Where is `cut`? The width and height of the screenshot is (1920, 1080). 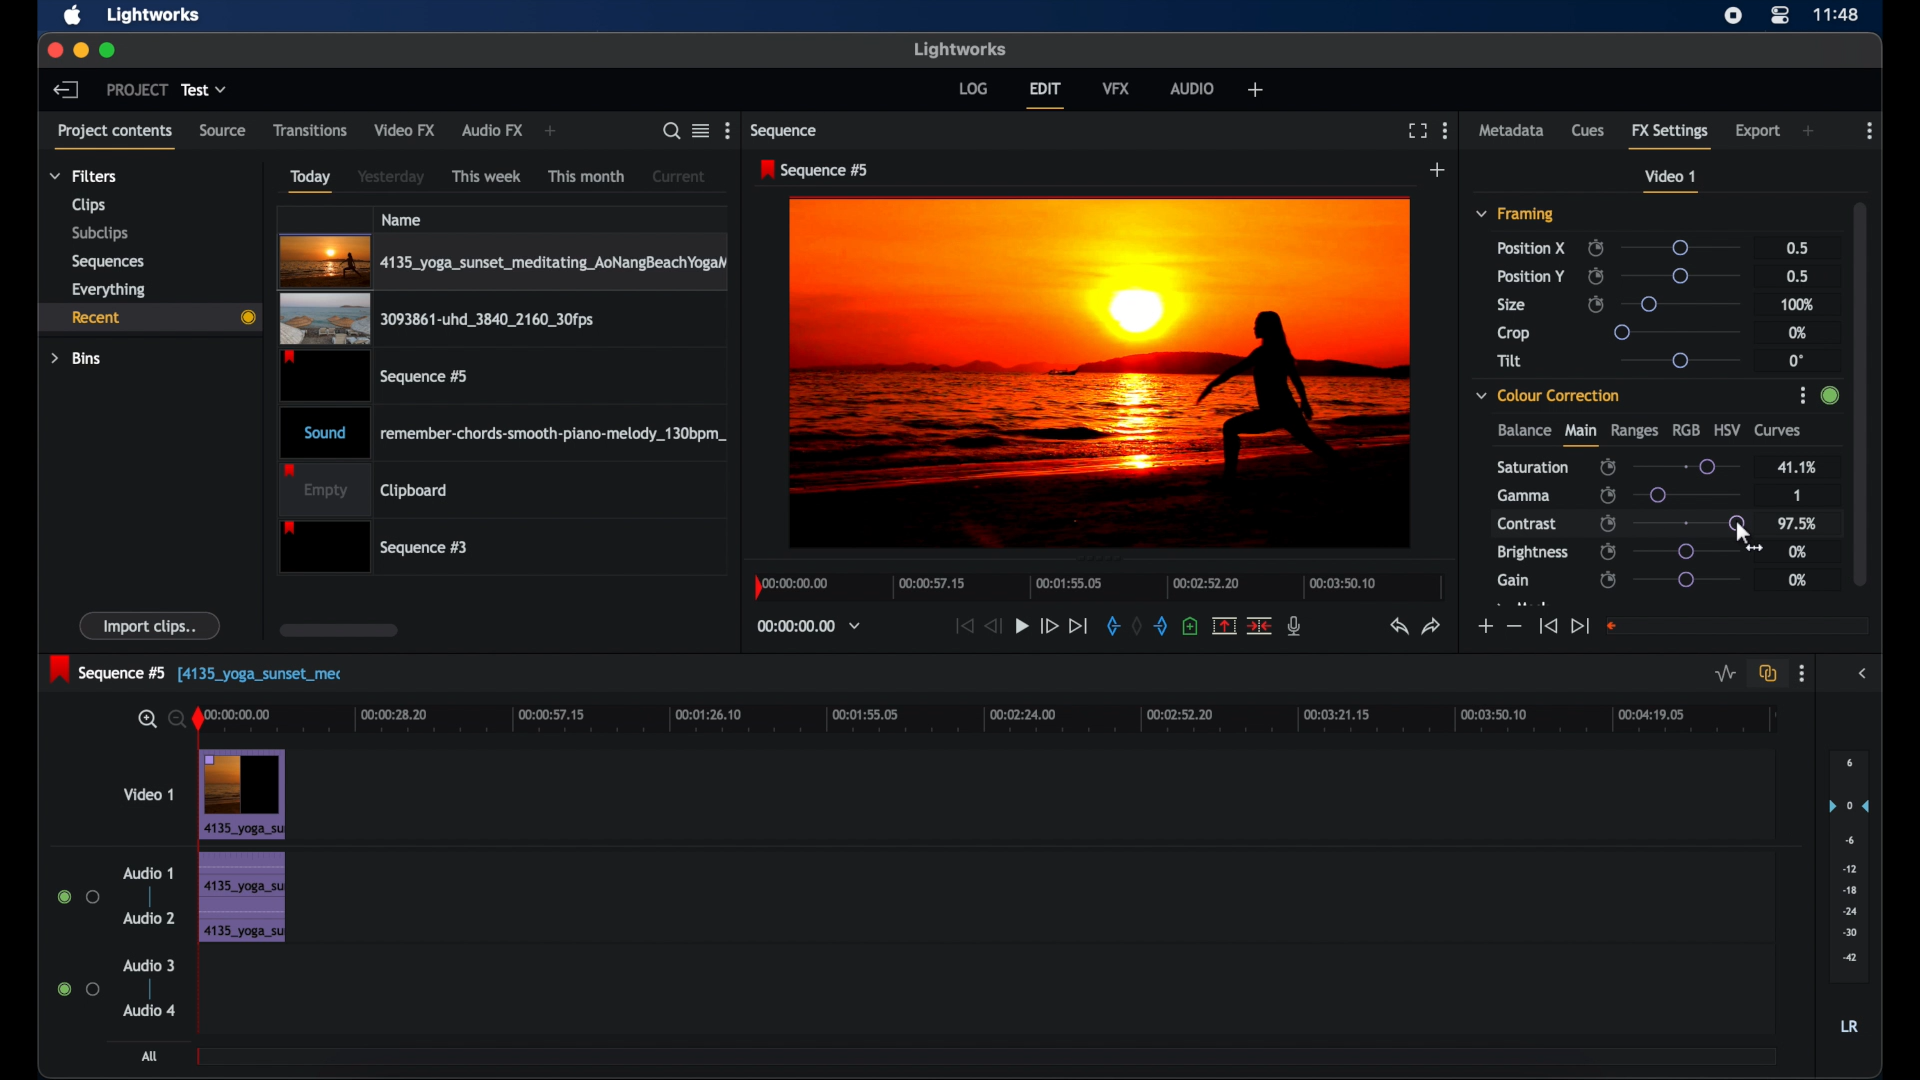
cut is located at coordinates (1260, 625).